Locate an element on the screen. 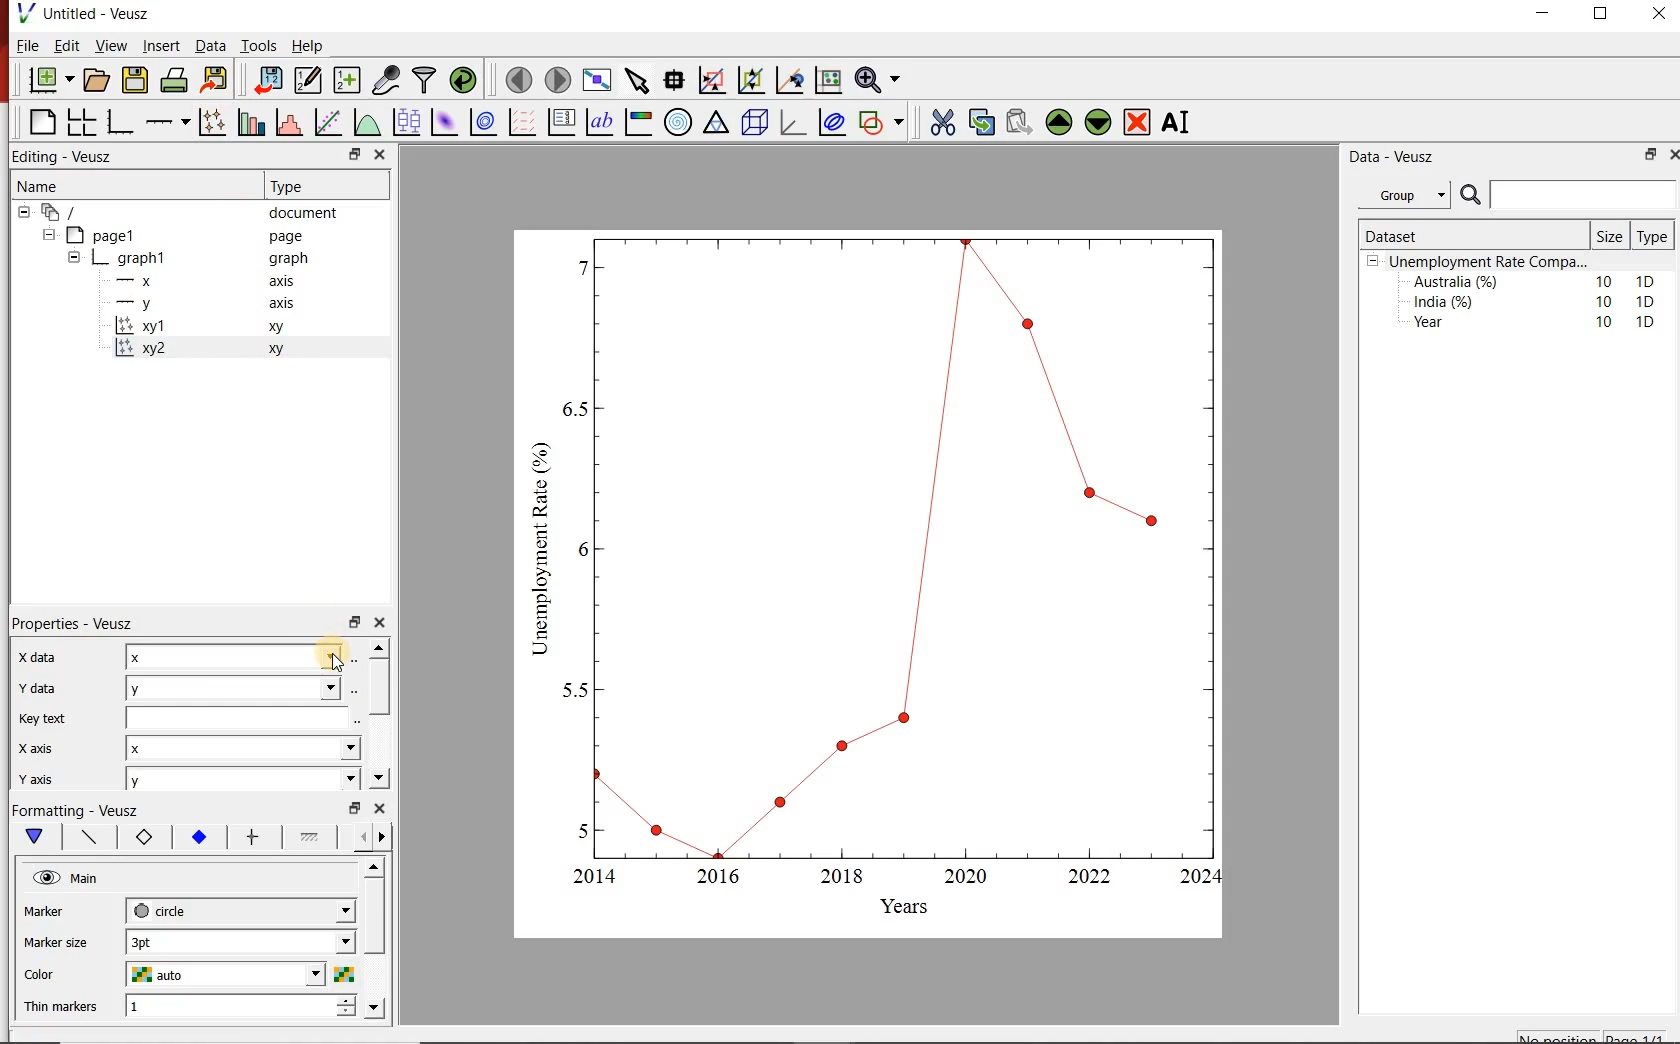  caputure remote data is located at coordinates (388, 79).